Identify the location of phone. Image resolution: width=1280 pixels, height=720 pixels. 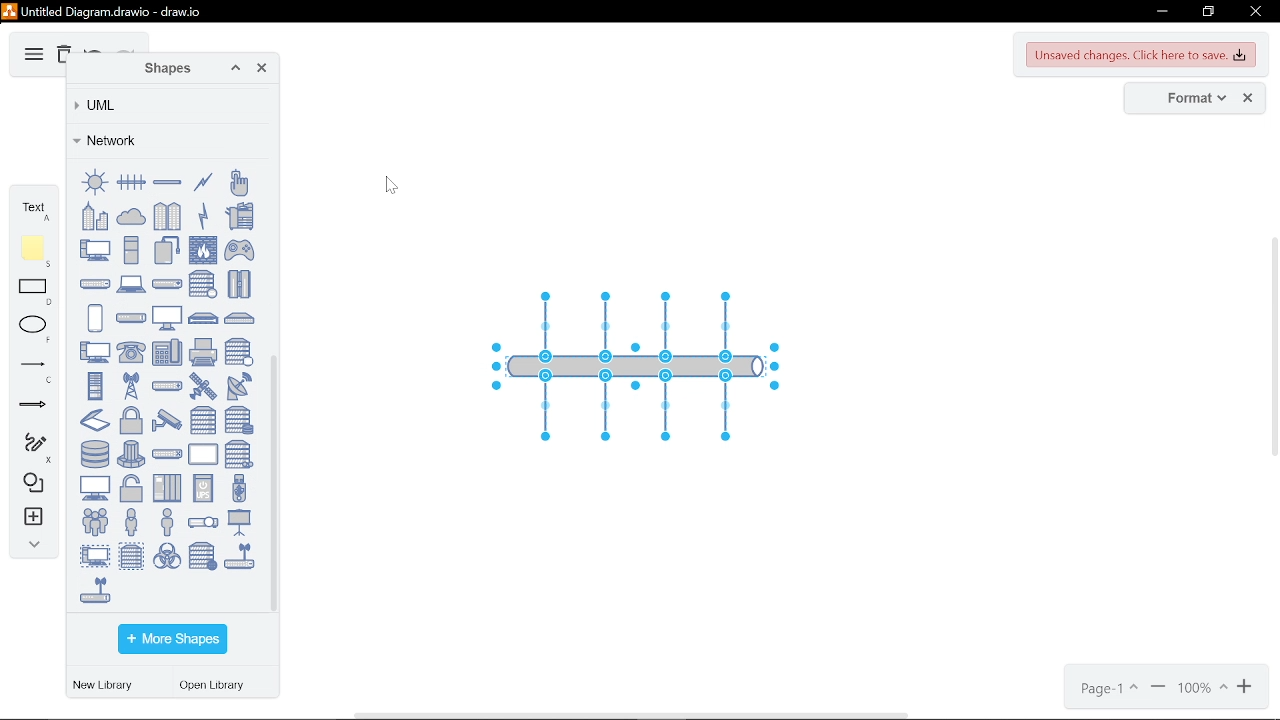
(167, 352).